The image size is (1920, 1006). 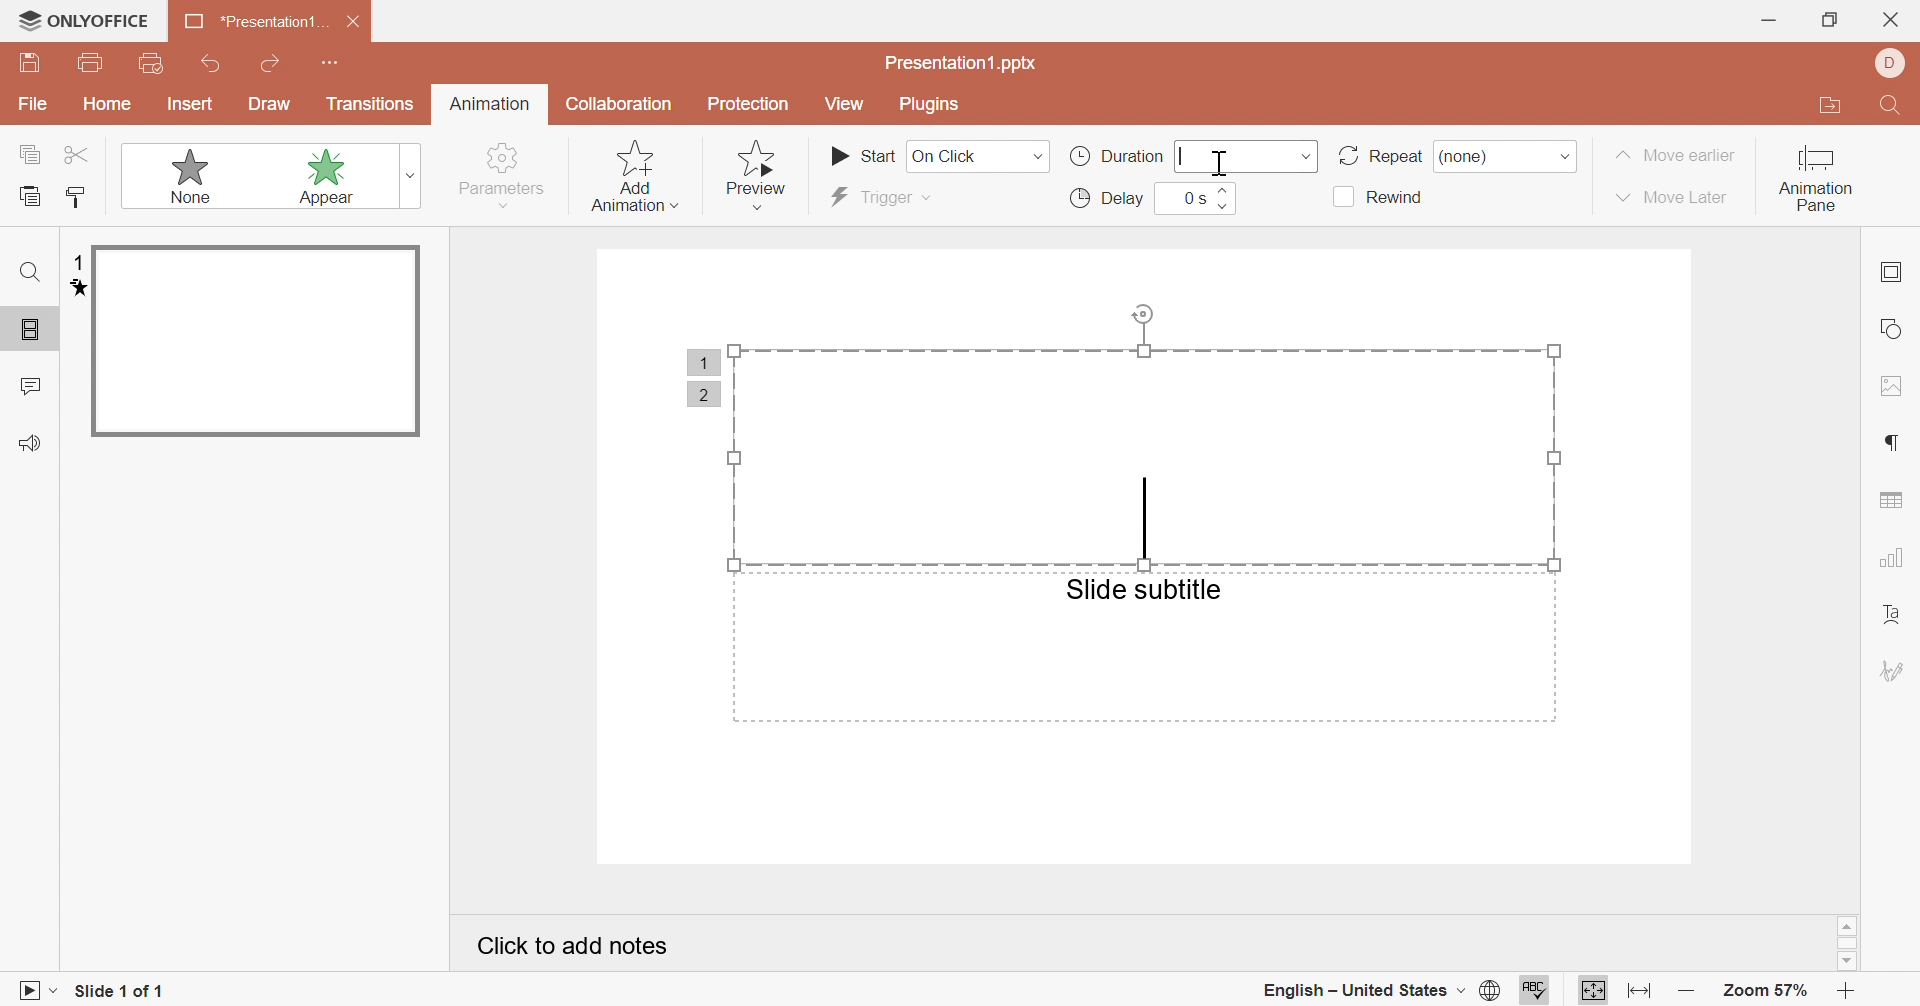 What do you see at coordinates (1361, 992) in the screenshot?
I see `english - united states` at bounding box center [1361, 992].